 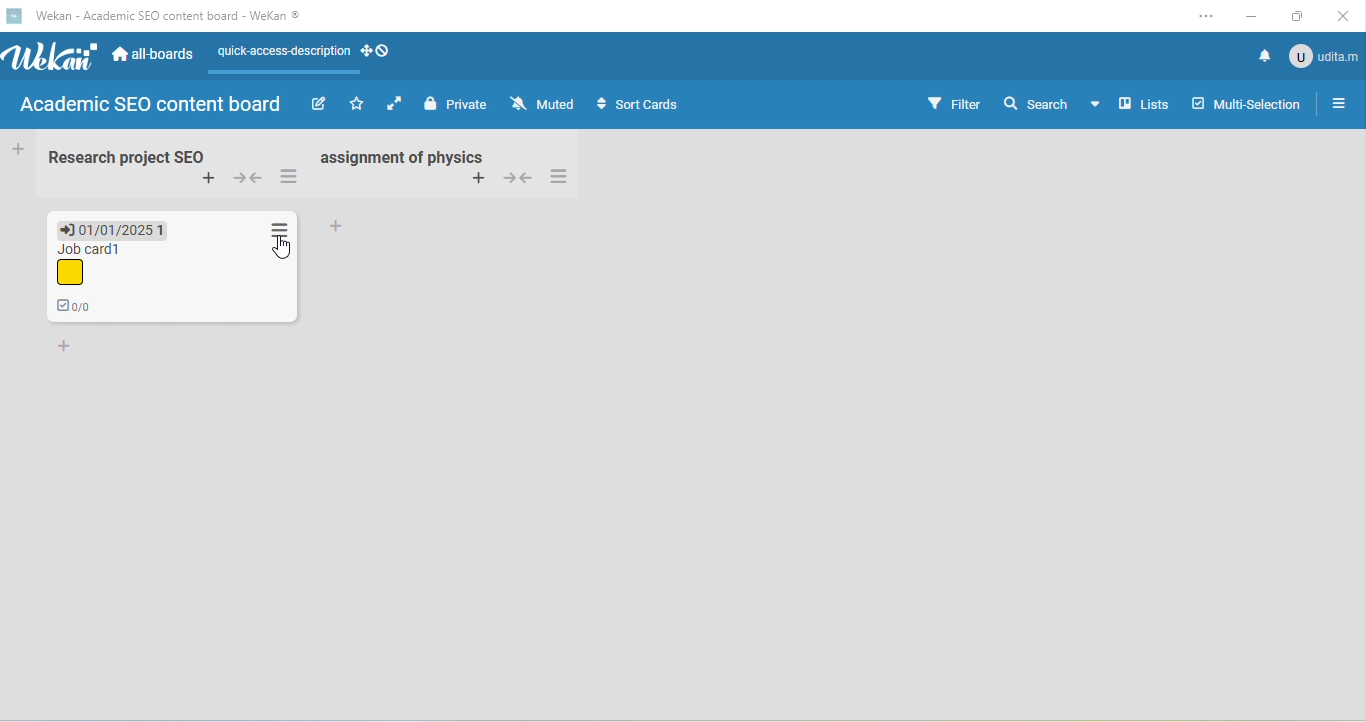 I want to click on due date, so click(x=114, y=228).